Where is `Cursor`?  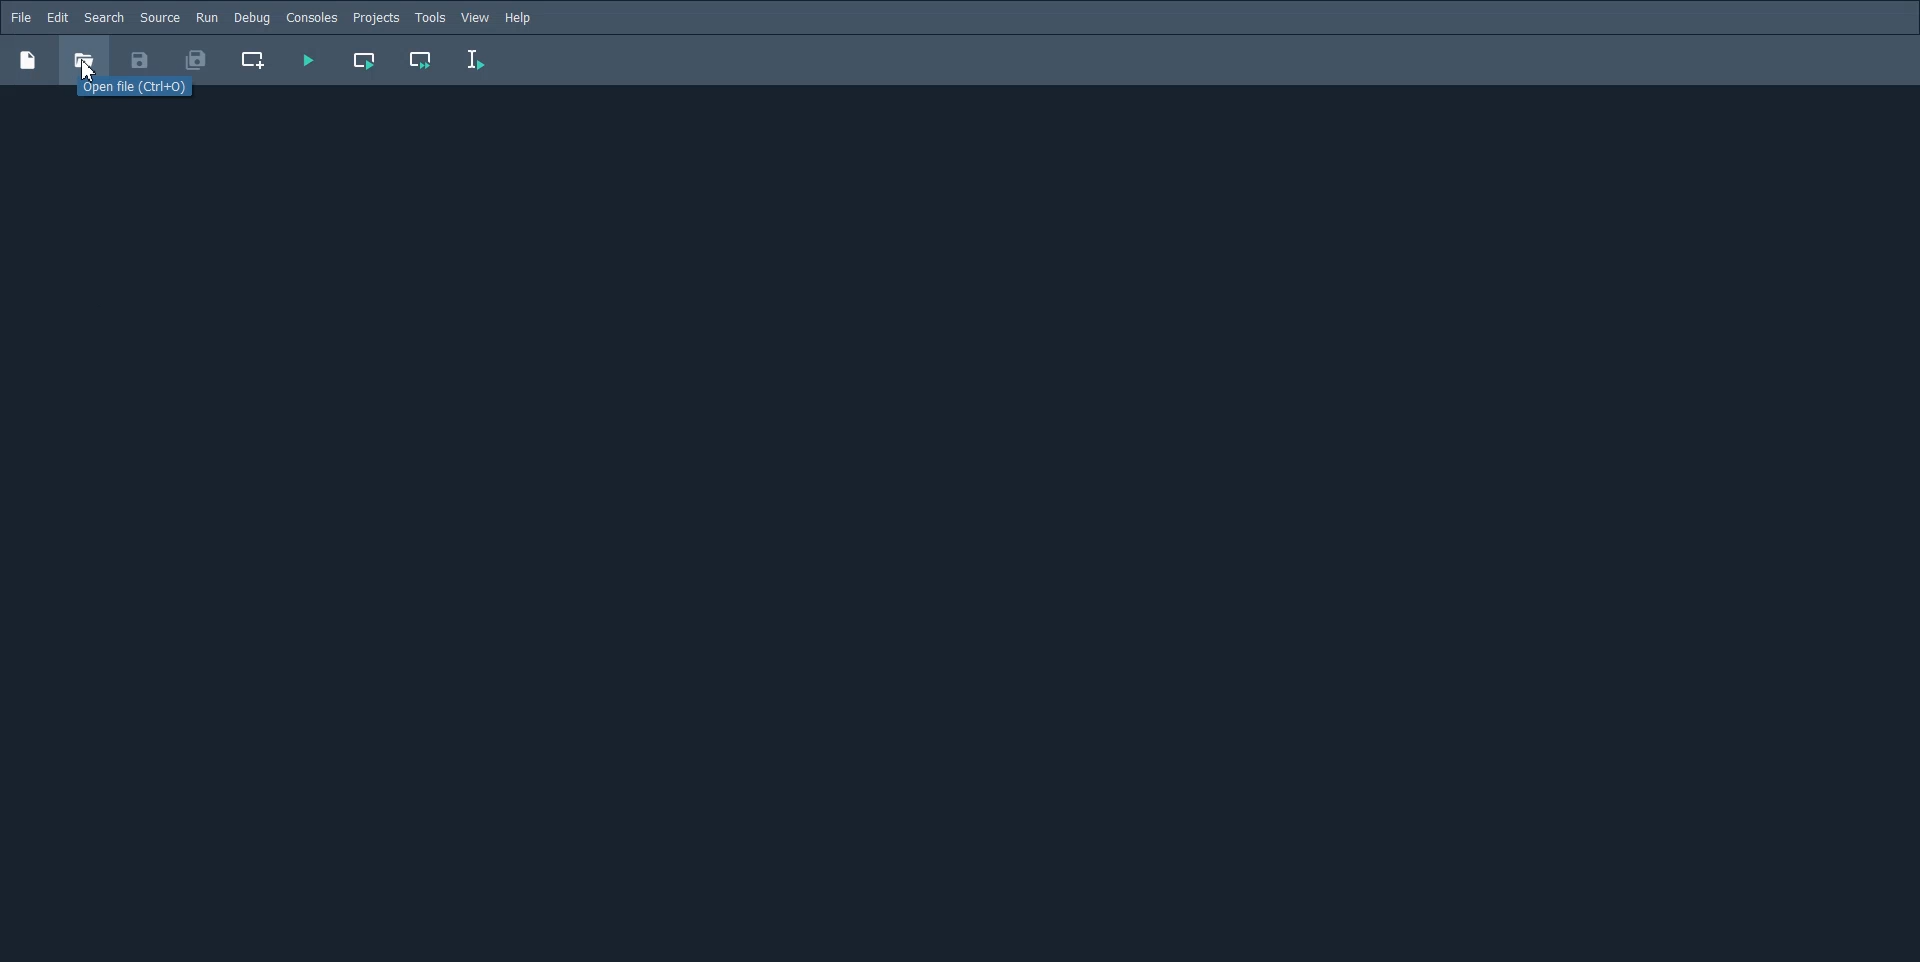 Cursor is located at coordinates (89, 70).